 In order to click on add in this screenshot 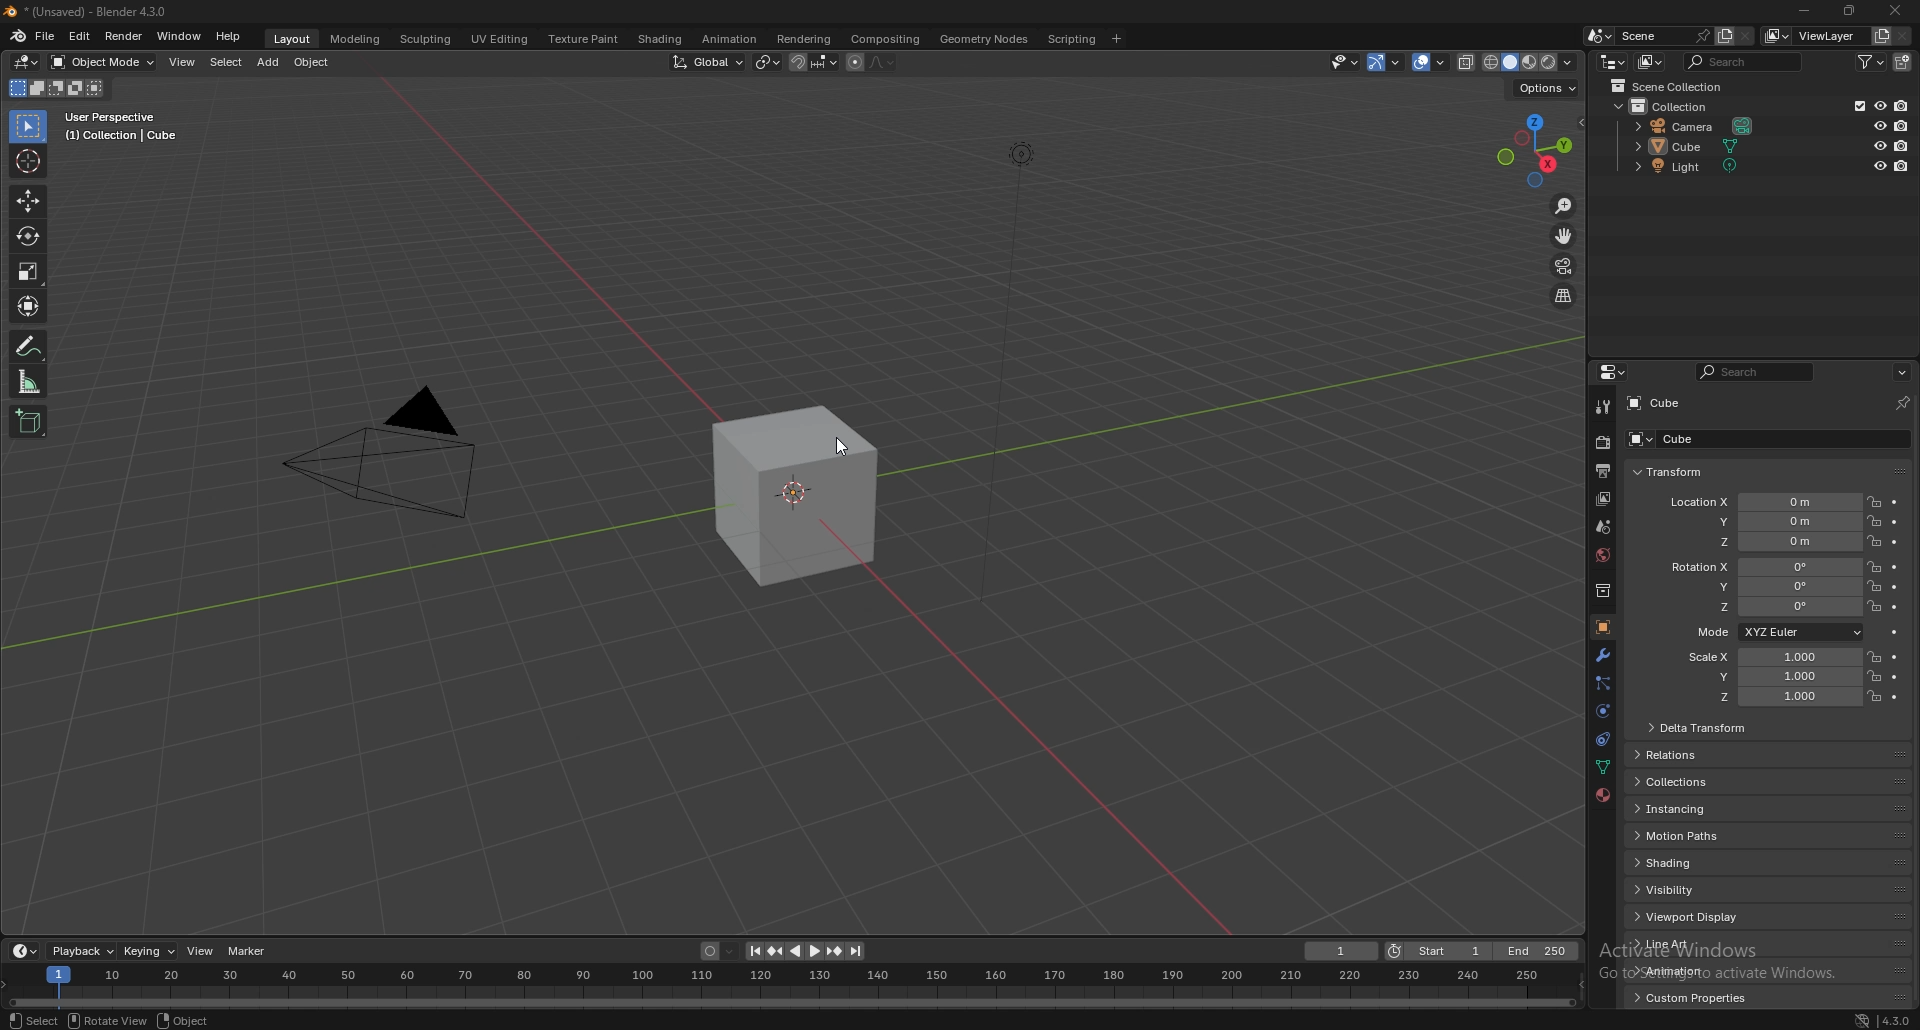, I will do `click(269, 62)`.